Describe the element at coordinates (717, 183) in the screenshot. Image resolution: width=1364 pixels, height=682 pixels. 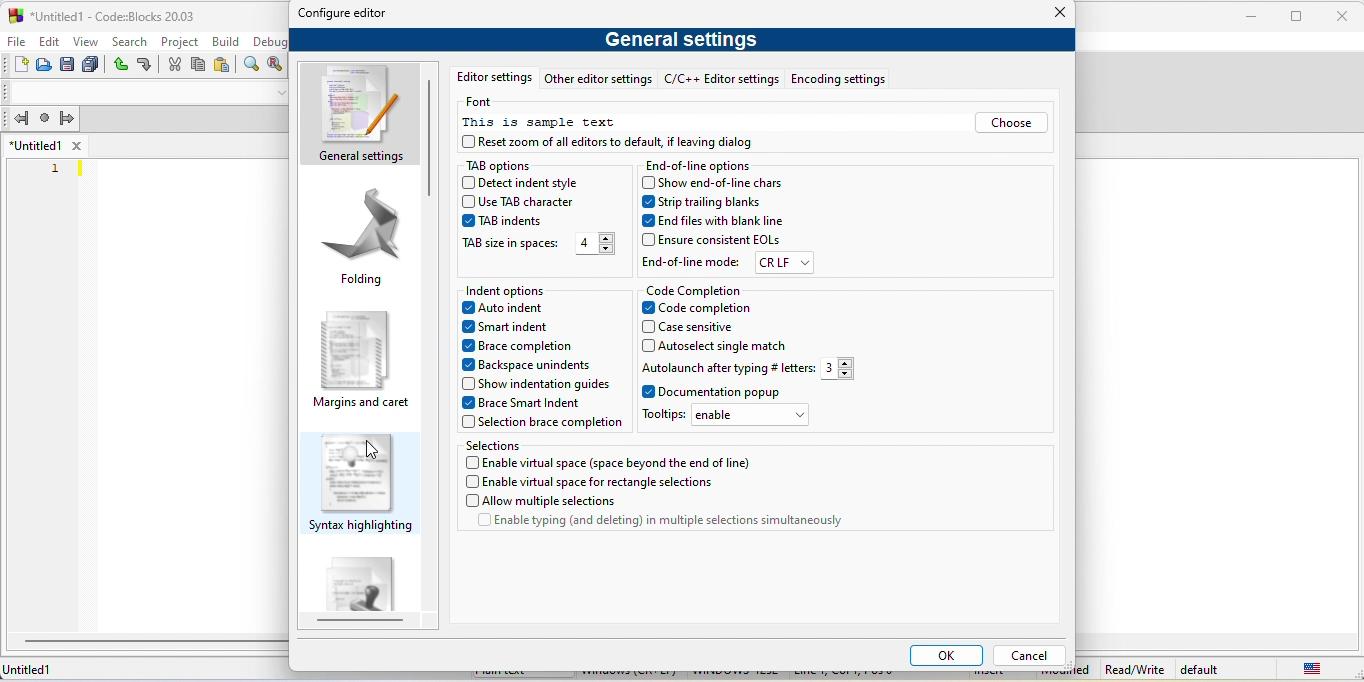
I see `show end of line chars` at that location.